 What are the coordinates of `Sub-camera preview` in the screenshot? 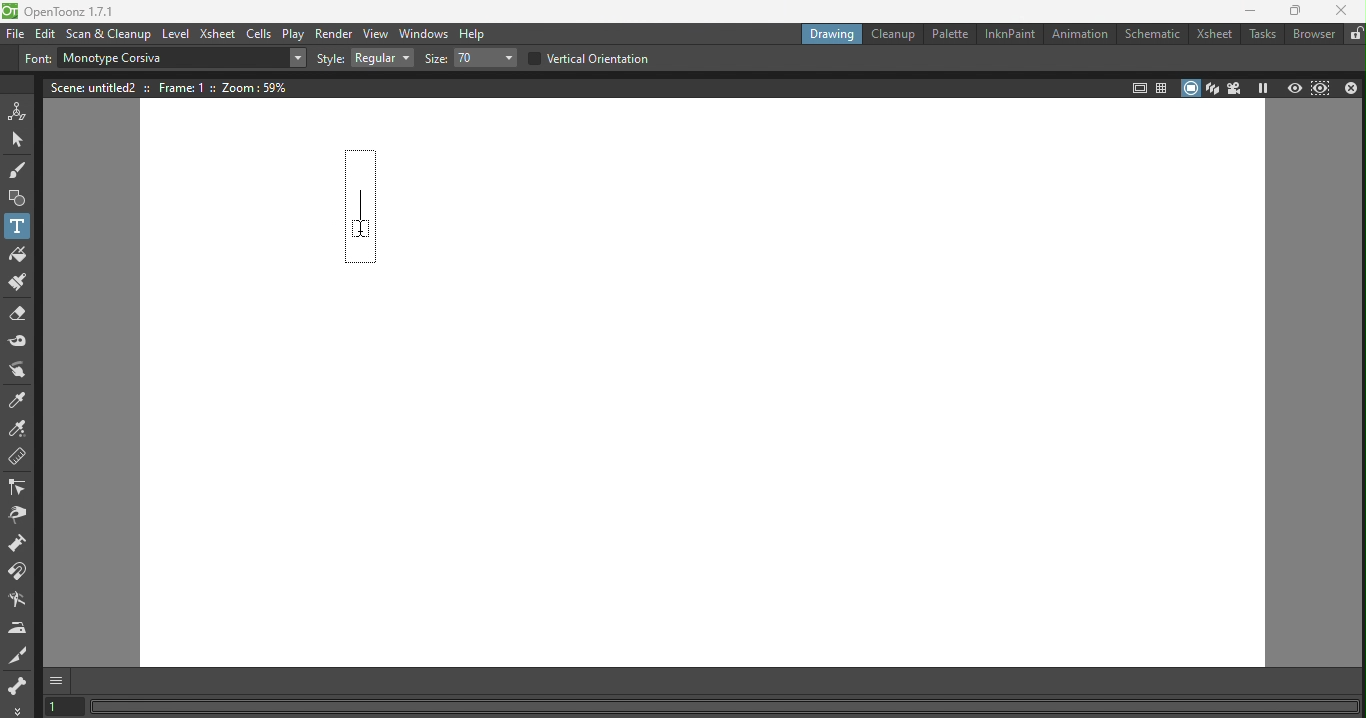 It's located at (1321, 88).